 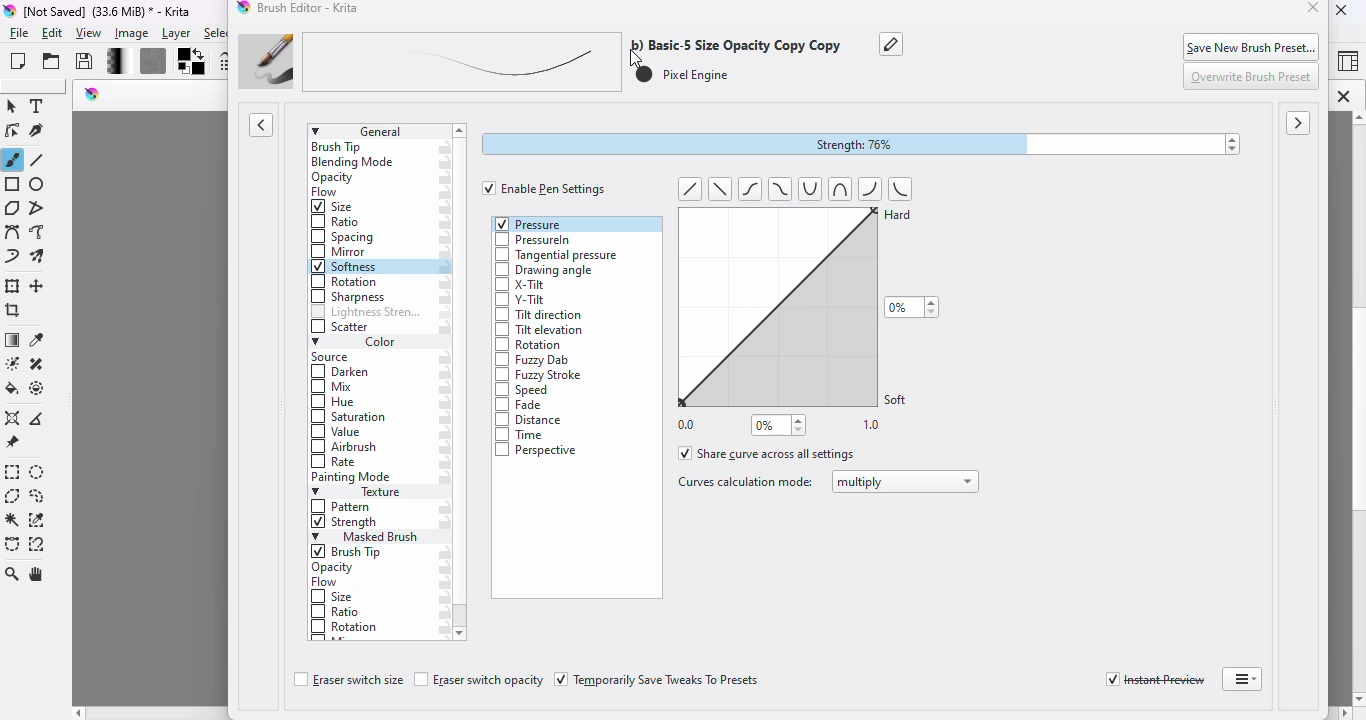 I want to click on cursor, so click(x=634, y=57).